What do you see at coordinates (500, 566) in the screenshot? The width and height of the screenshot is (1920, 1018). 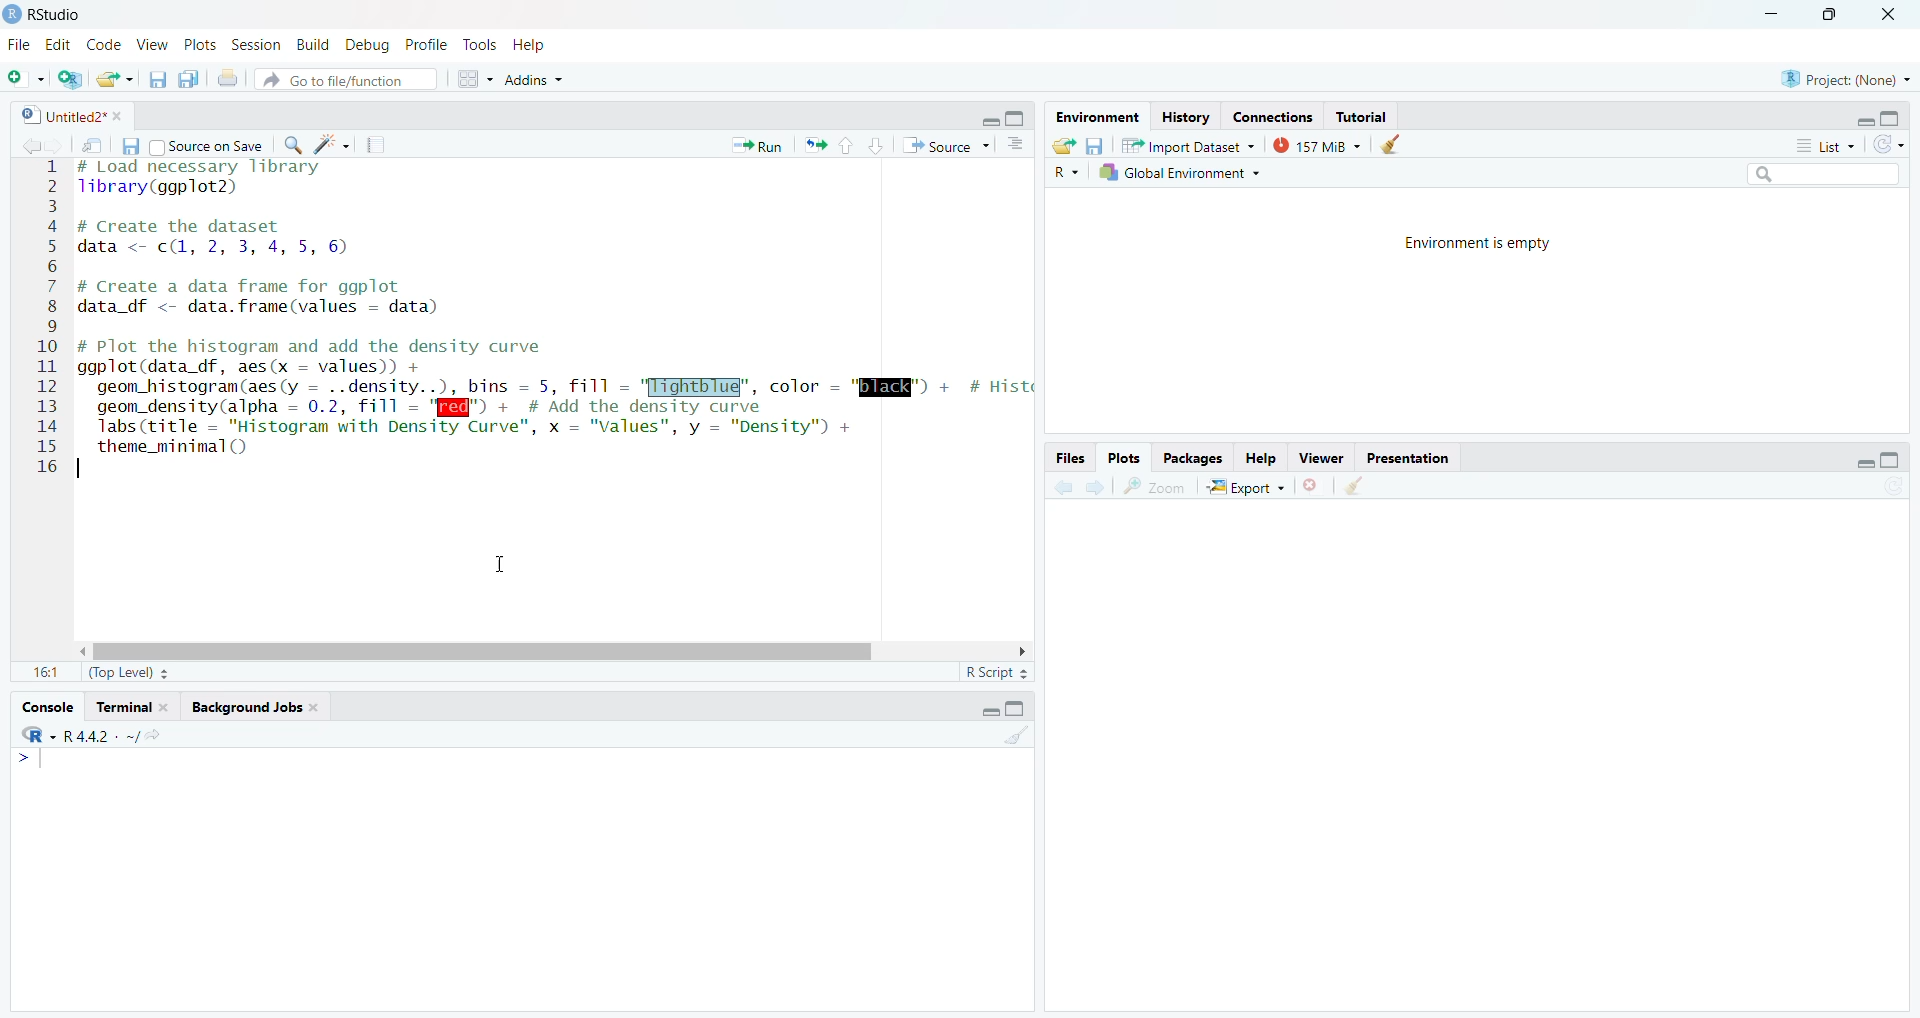 I see `cursor` at bounding box center [500, 566].